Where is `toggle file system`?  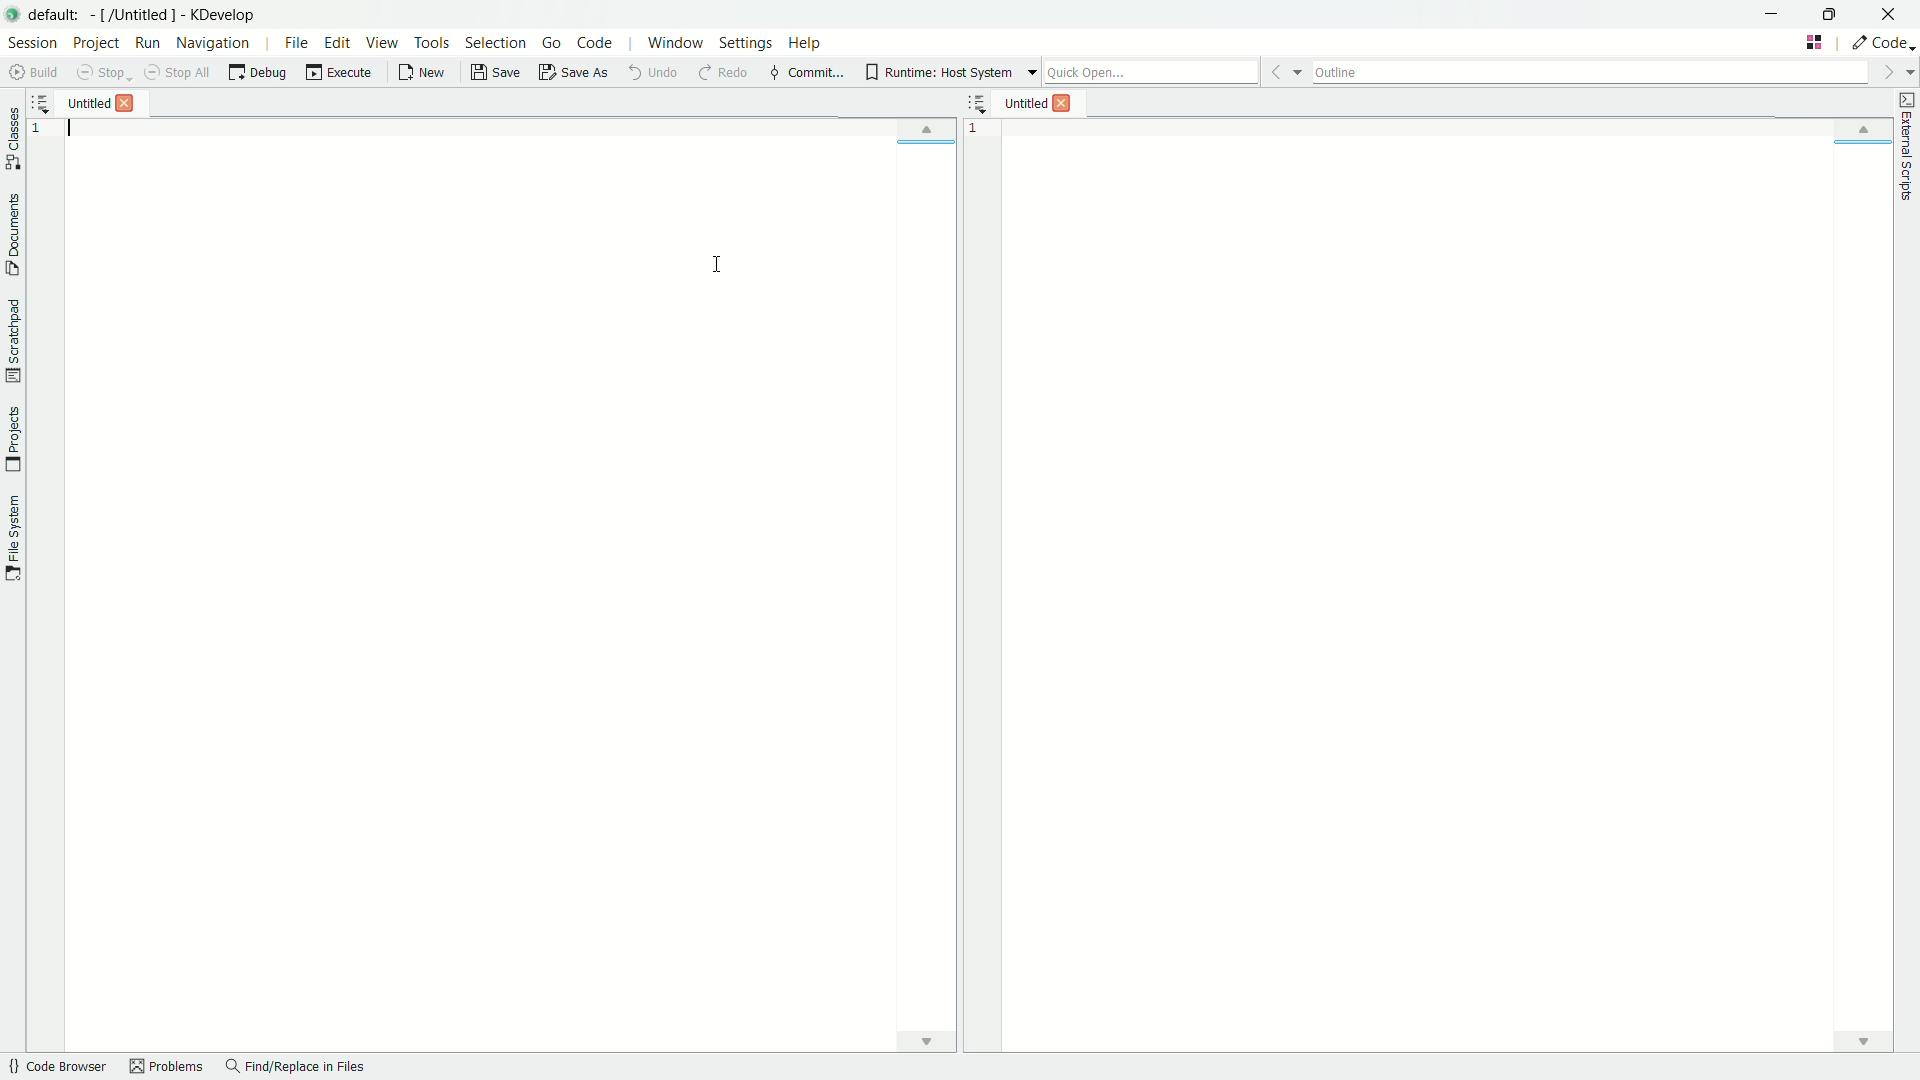 toggle file system is located at coordinates (12, 542).